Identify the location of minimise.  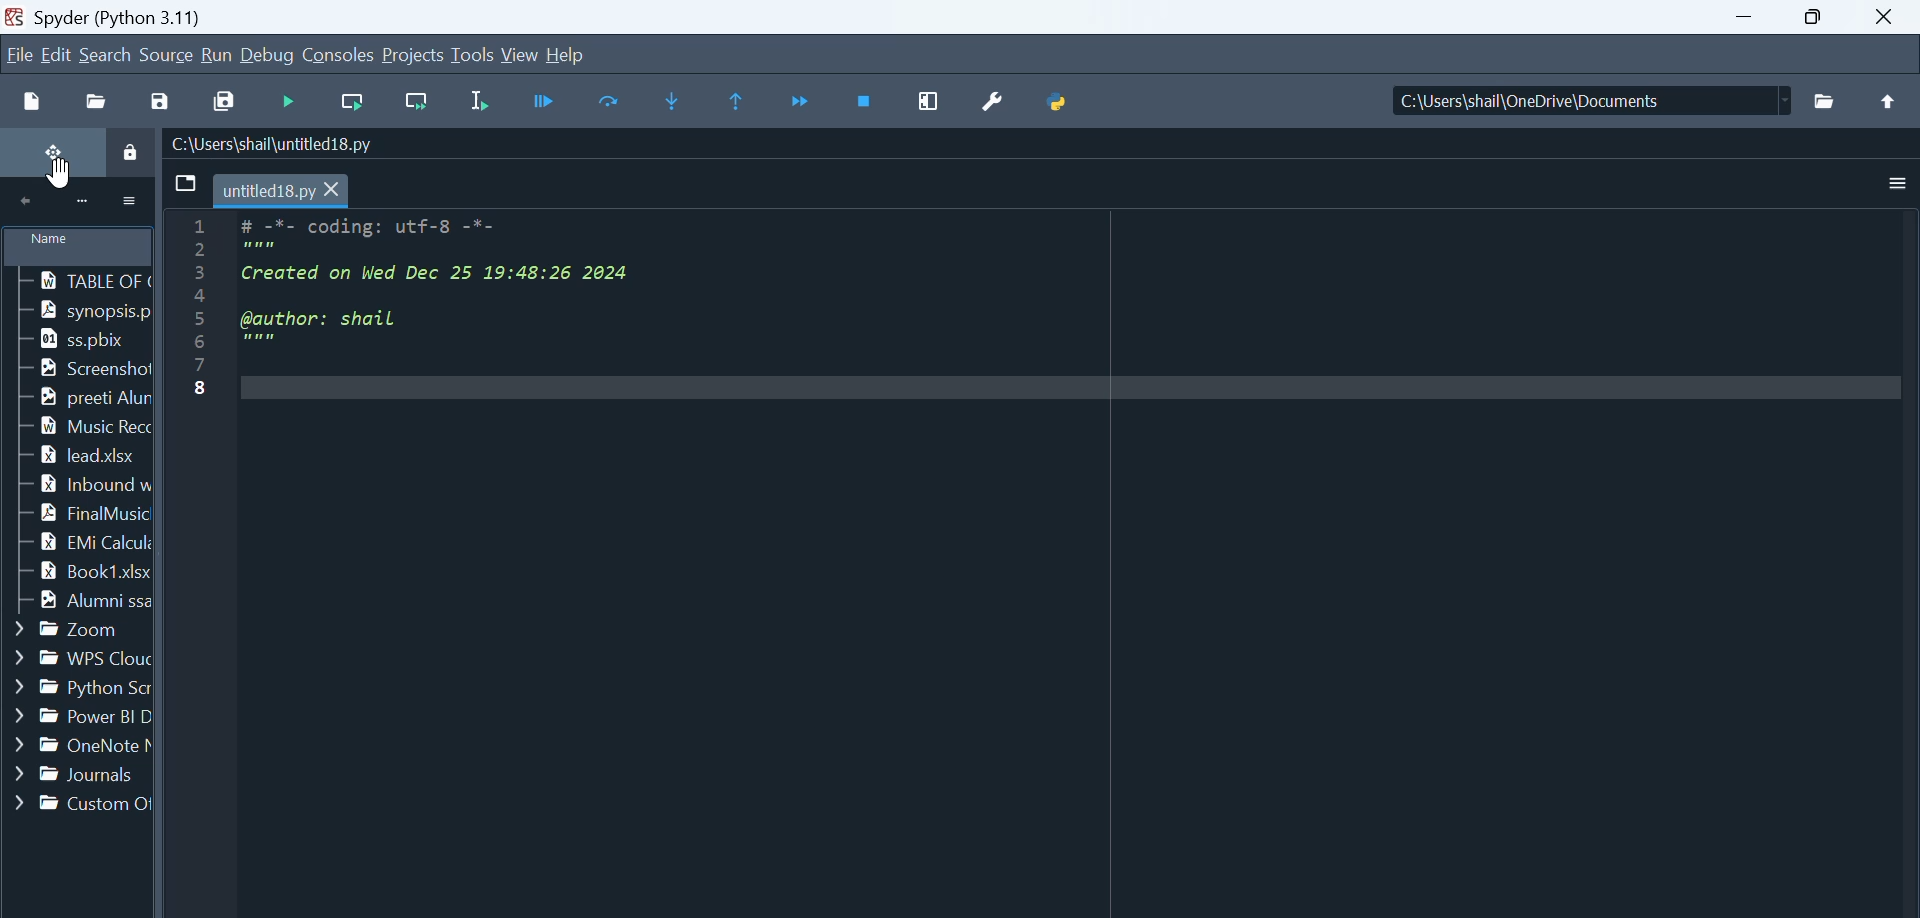
(1750, 18).